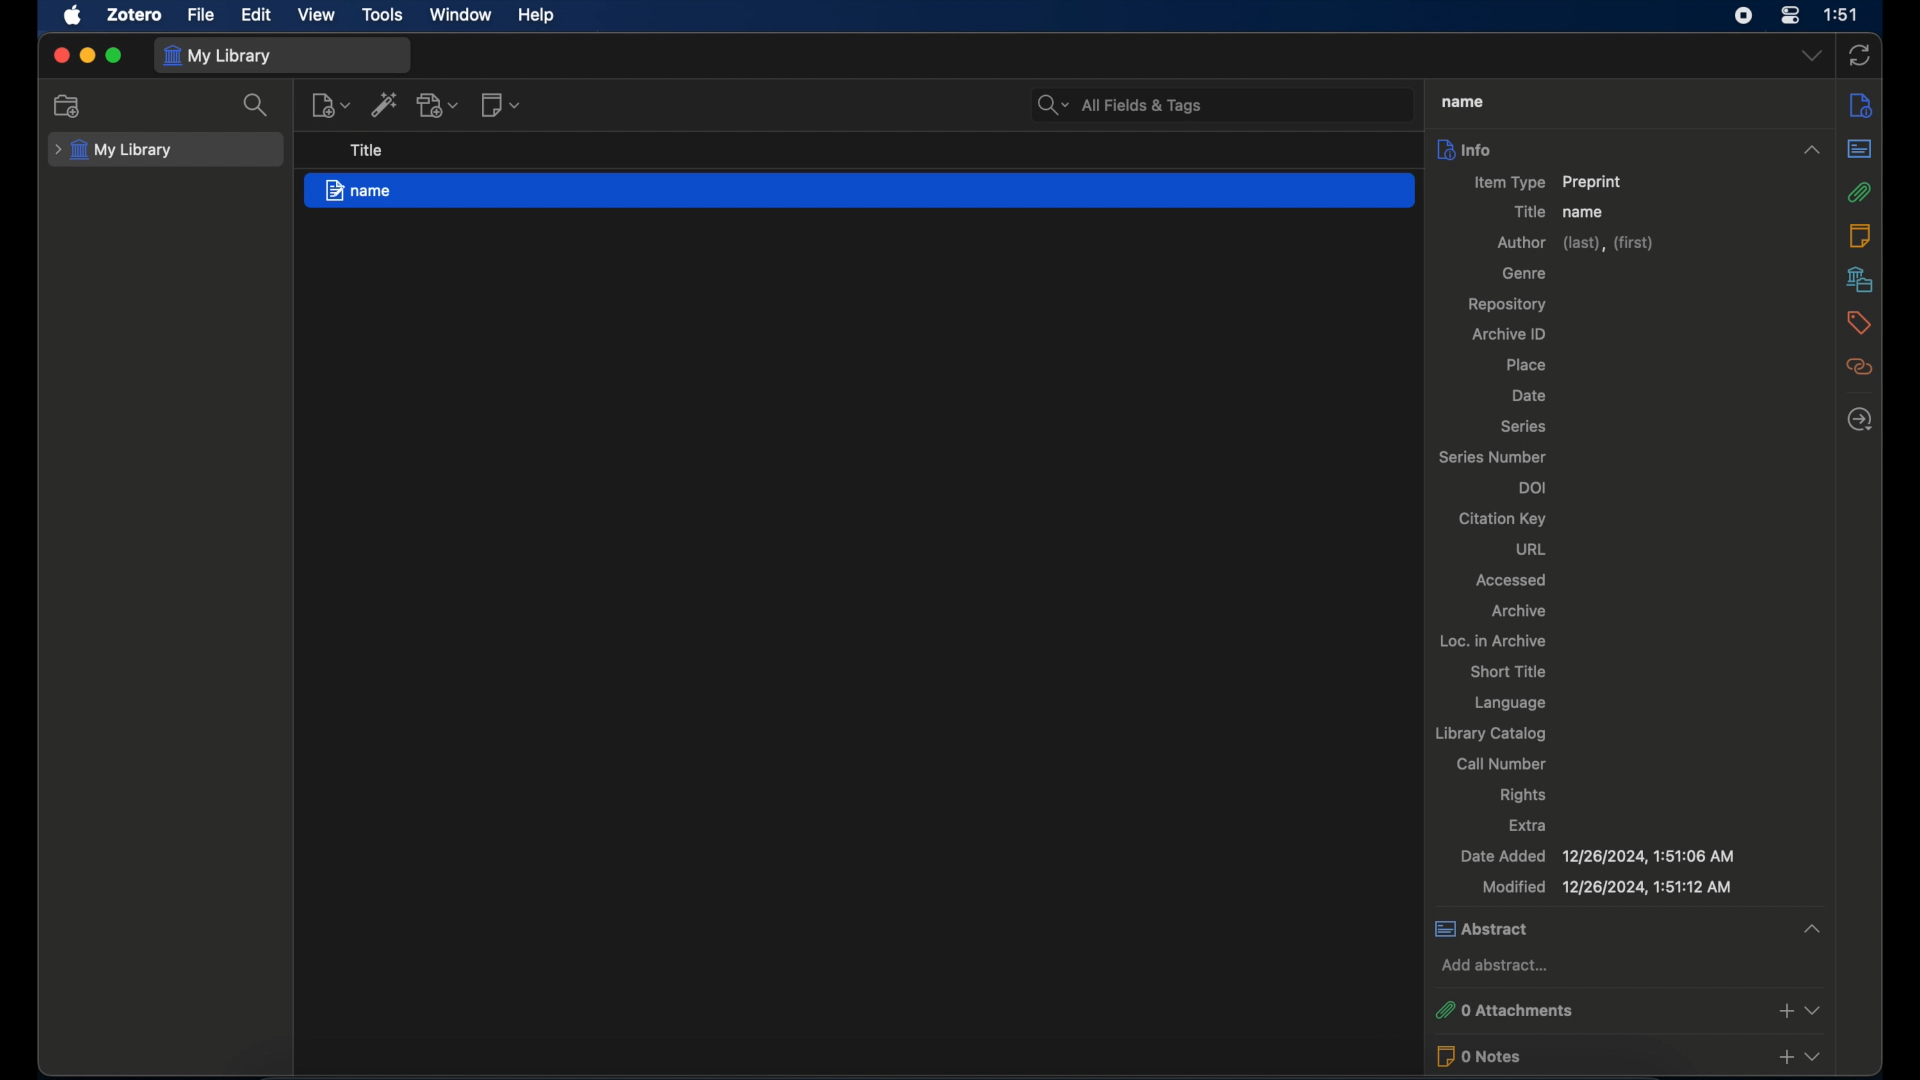  What do you see at coordinates (1856, 323) in the screenshot?
I see `tags` at bounding box center [1856, 323].